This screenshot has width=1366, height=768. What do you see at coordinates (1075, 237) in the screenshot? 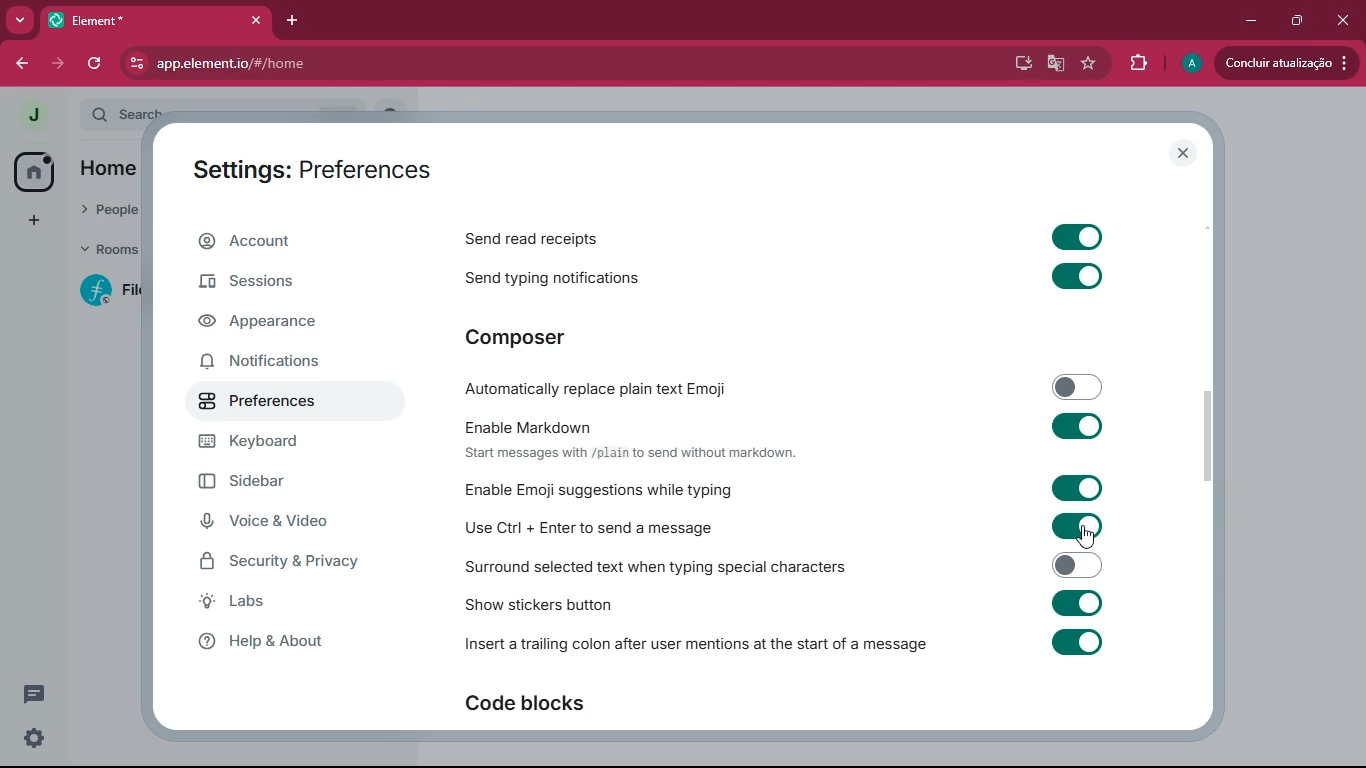
I see `toggle on or off` at bounding box center [1075, 237].